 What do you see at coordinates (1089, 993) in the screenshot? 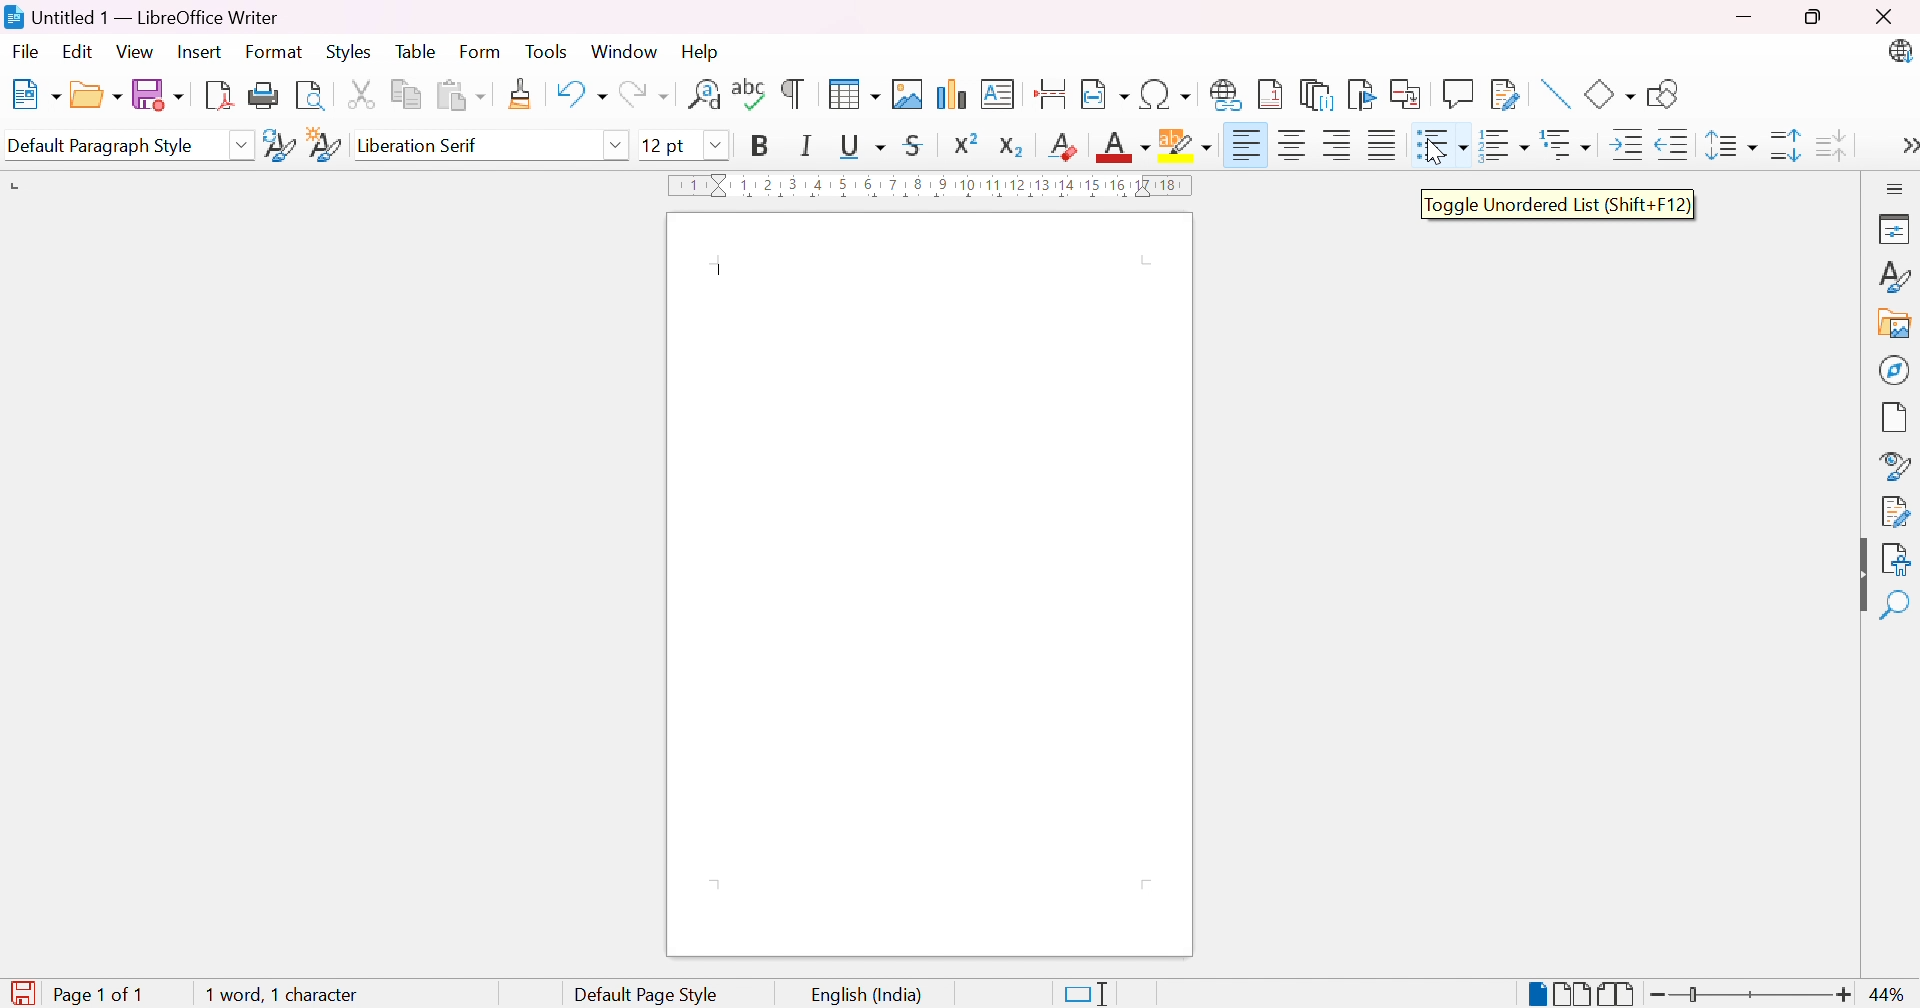
I see `Standard selection. Click to change selection mode.` at bounding box center [1089, 993].